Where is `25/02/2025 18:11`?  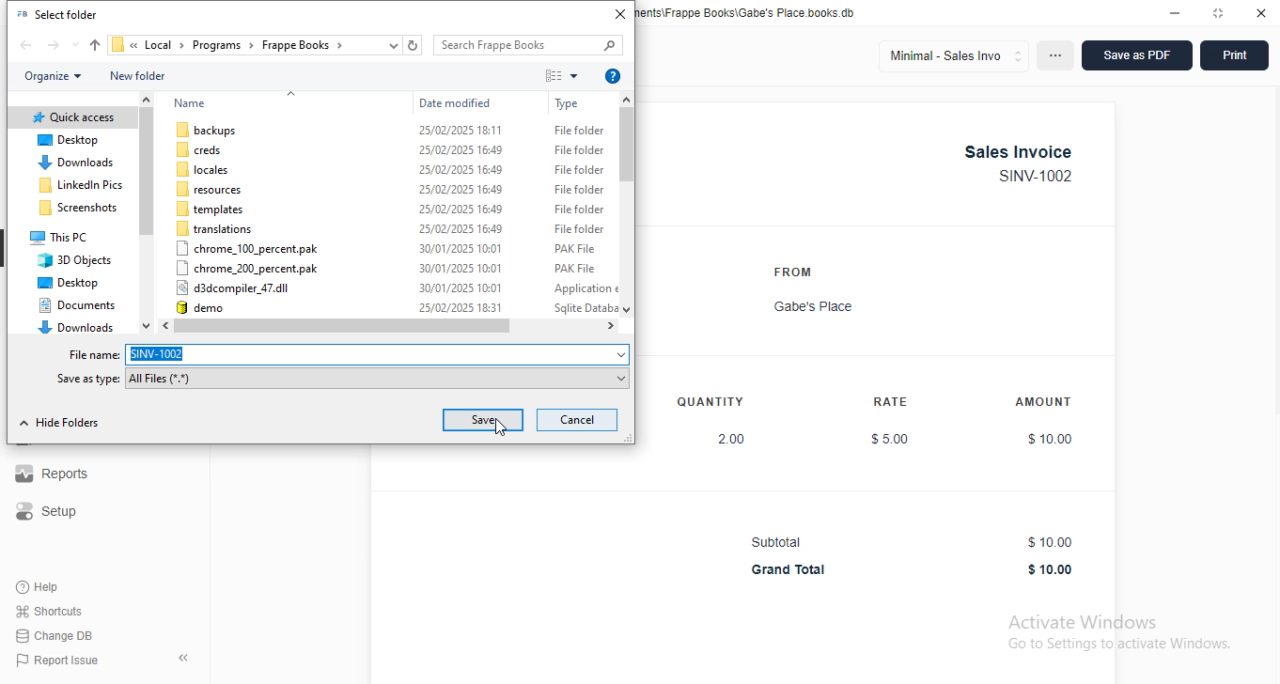
25/02/2025 18:11 is located at coordinates (460, 129).